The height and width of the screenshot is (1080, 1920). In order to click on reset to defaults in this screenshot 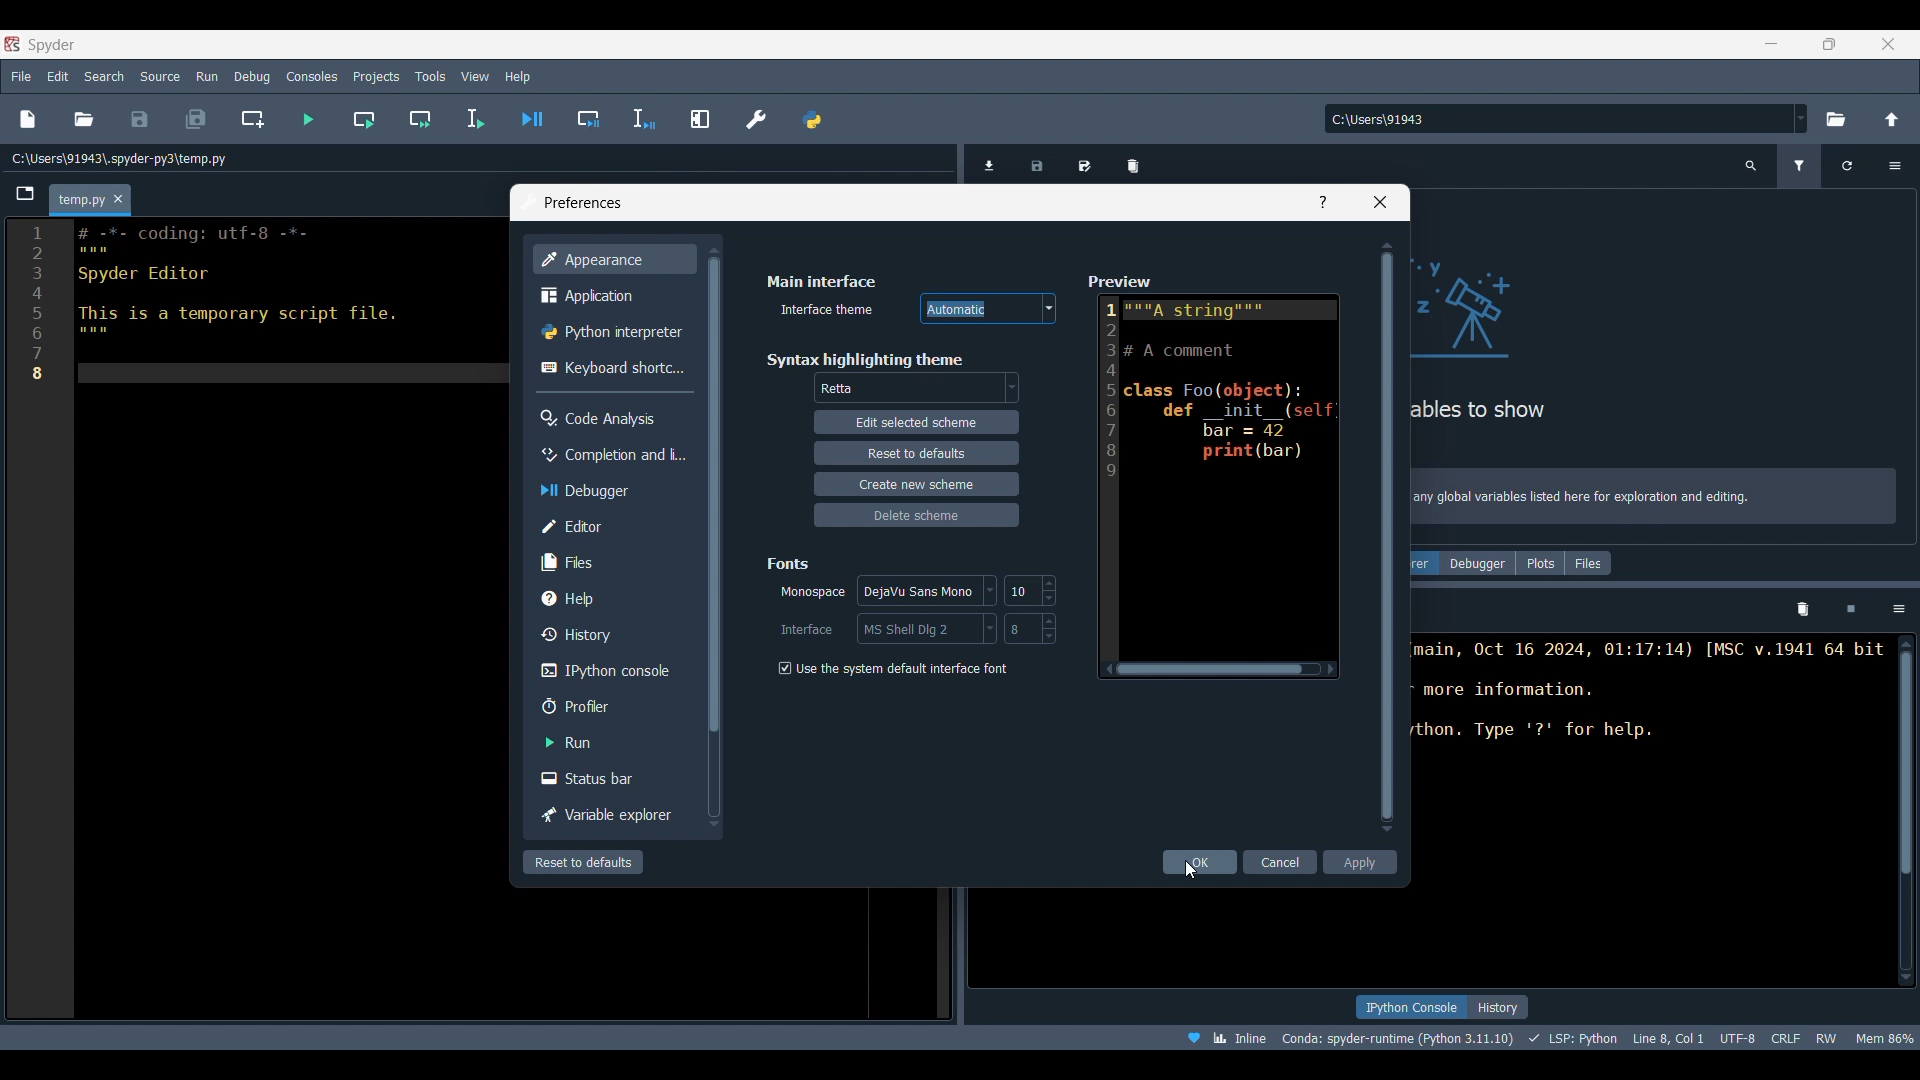, I will do `click(915, 452)`.